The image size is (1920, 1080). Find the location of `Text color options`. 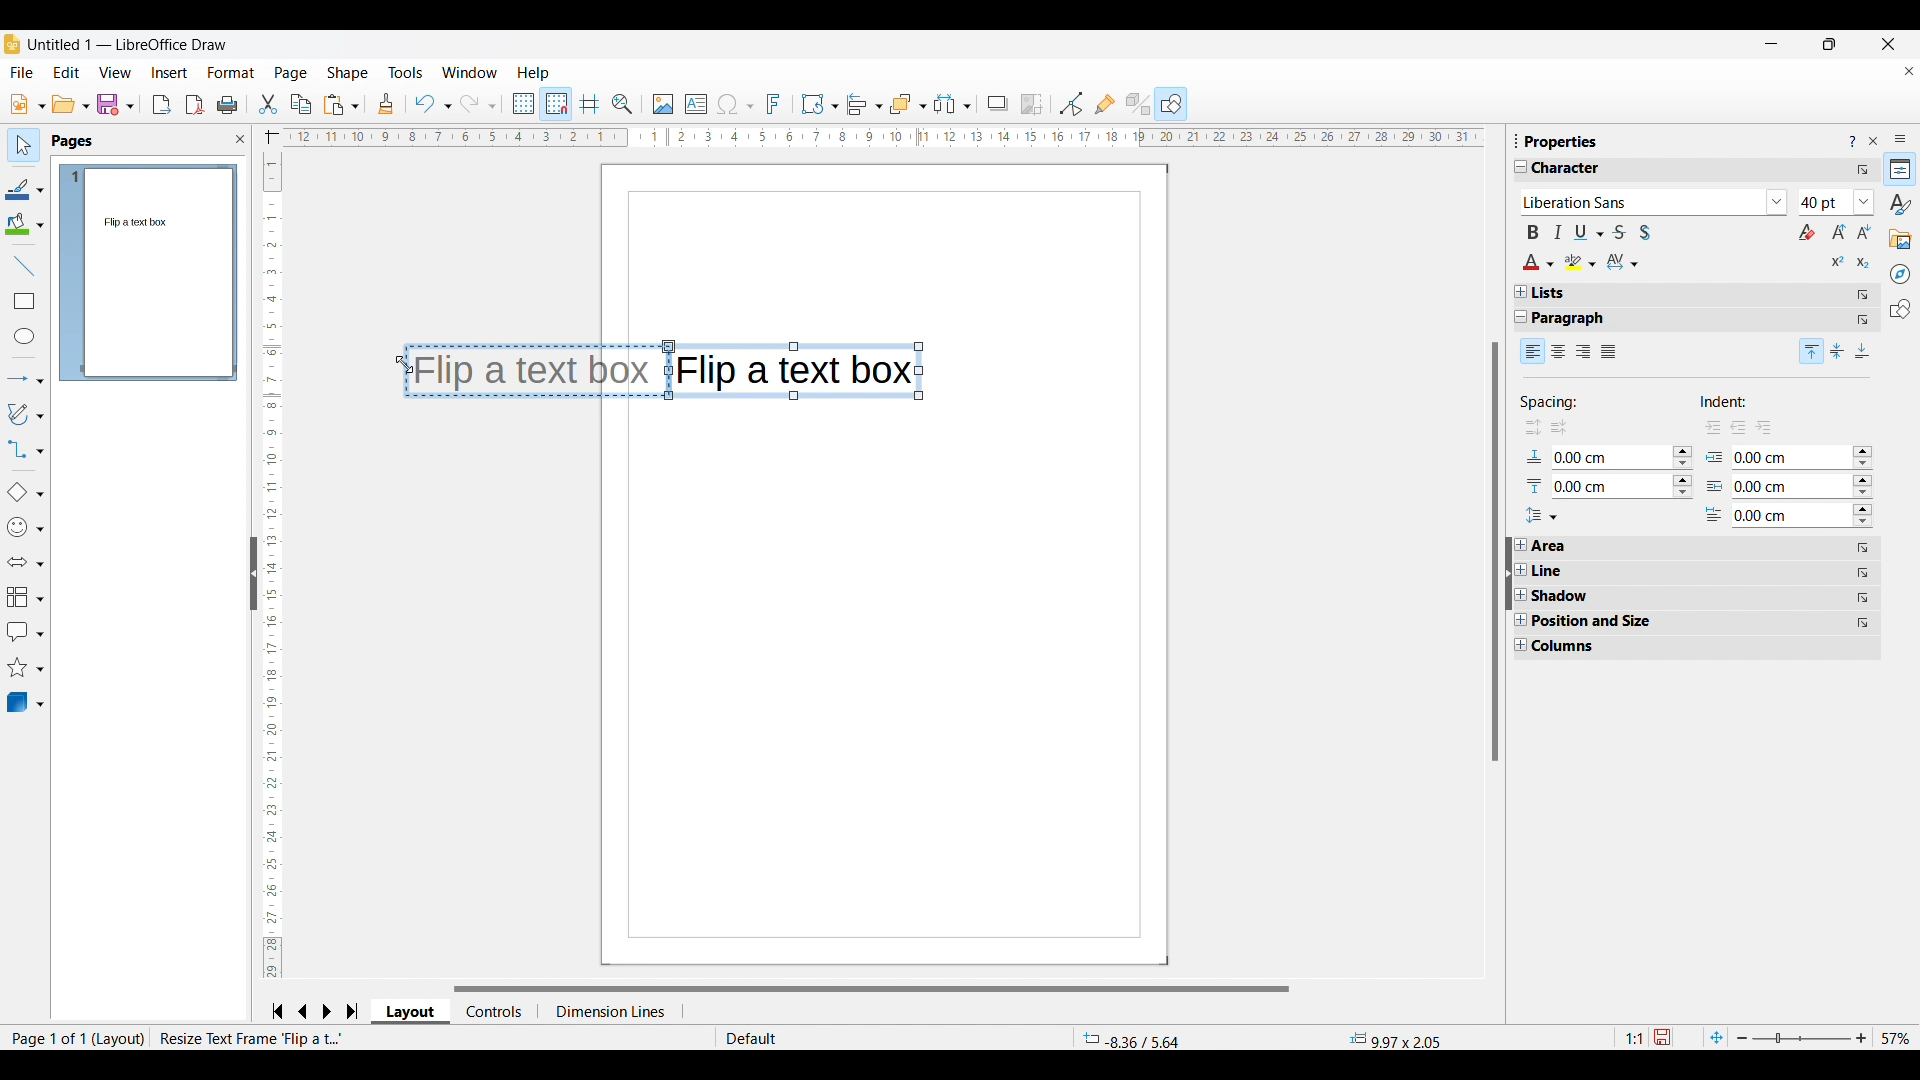

Text color options is located at coordinates (1539, 262).